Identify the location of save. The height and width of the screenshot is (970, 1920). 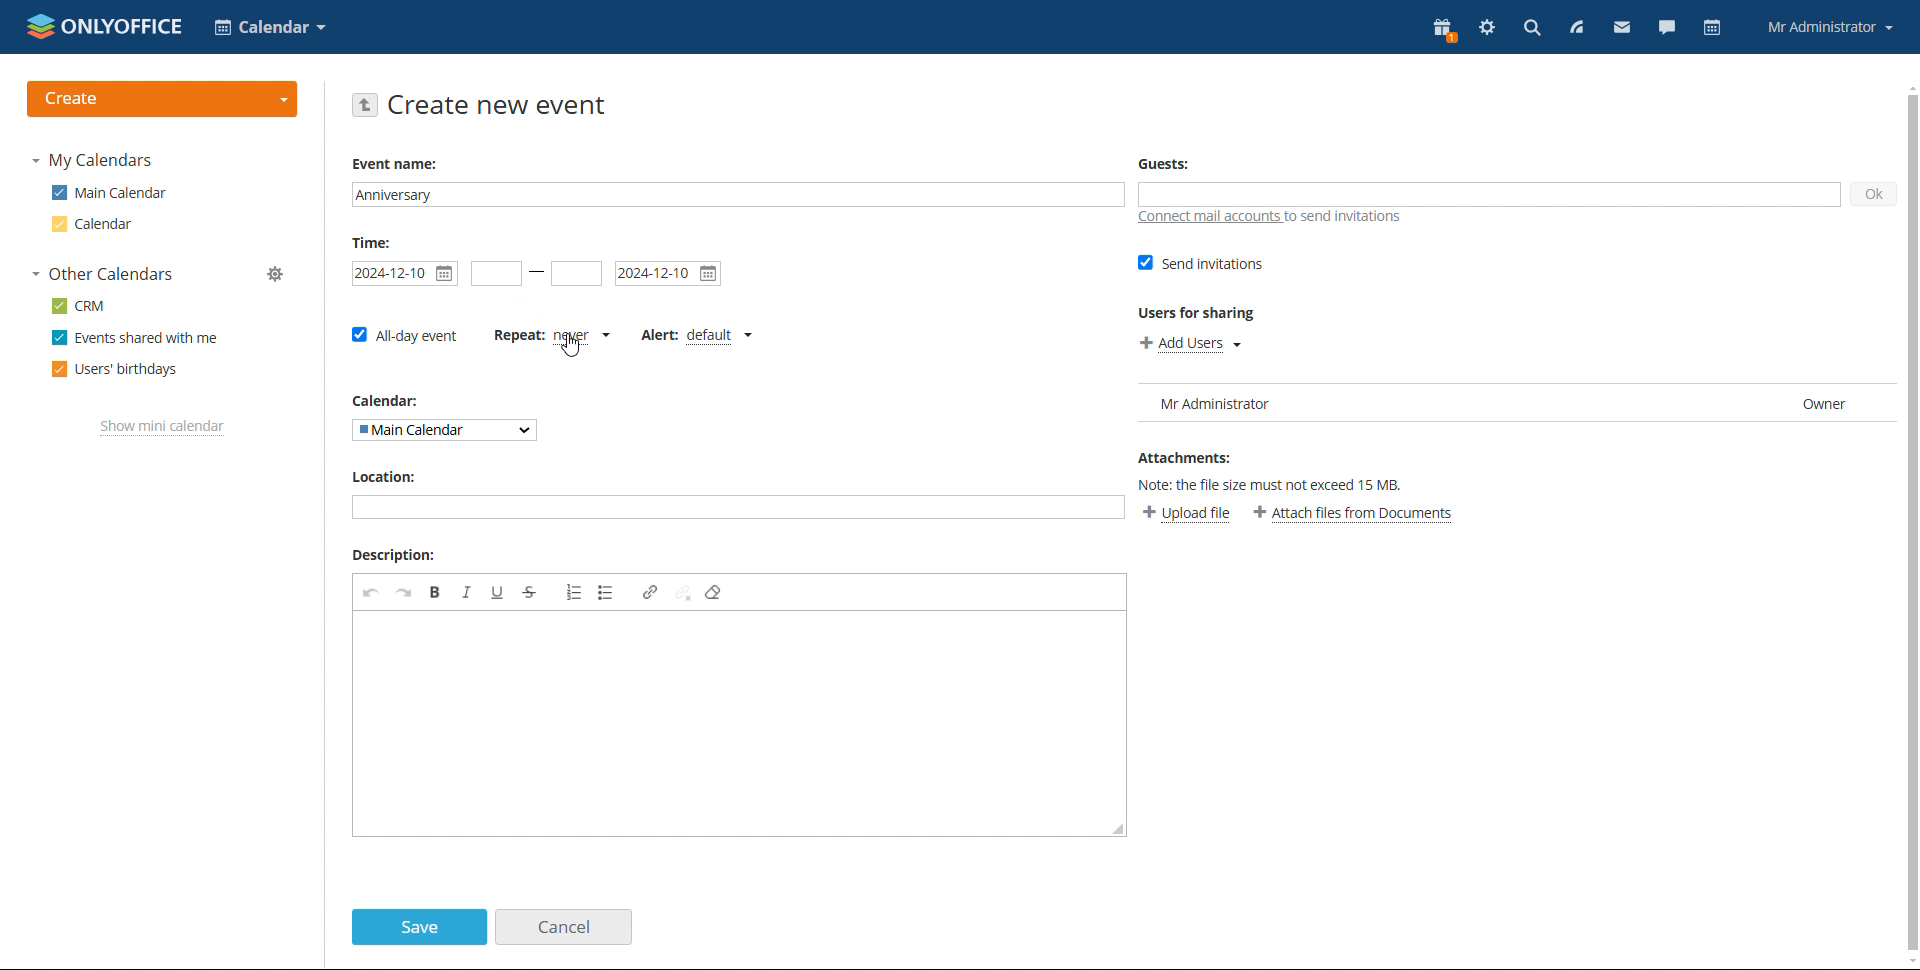
(418, 927).